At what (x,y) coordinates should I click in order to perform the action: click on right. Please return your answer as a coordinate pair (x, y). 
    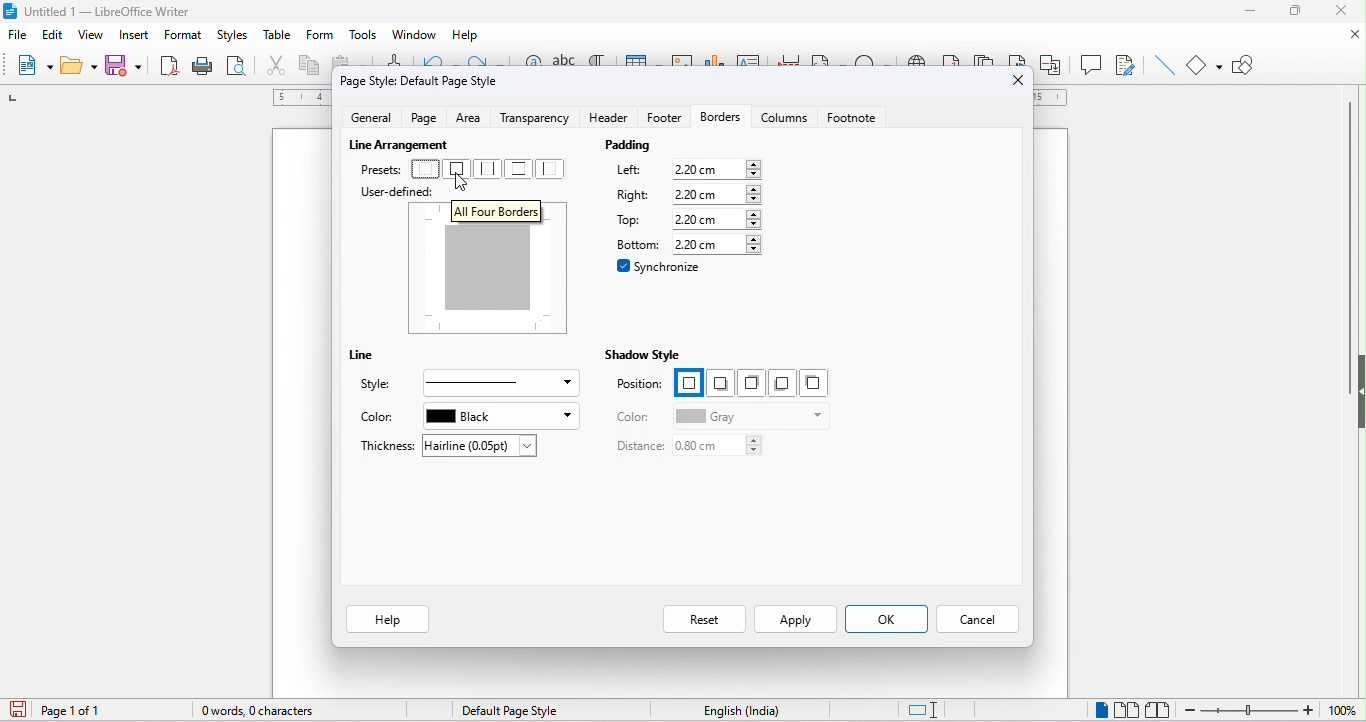
    Looking at the image, I should click on (635, 196).